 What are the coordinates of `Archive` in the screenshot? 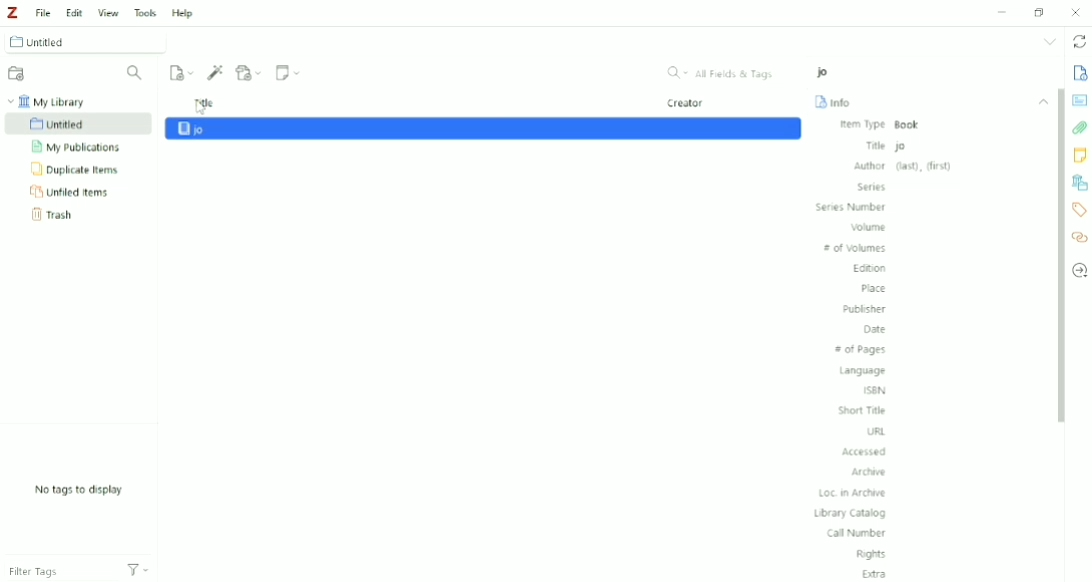 It's located at (872, 472).